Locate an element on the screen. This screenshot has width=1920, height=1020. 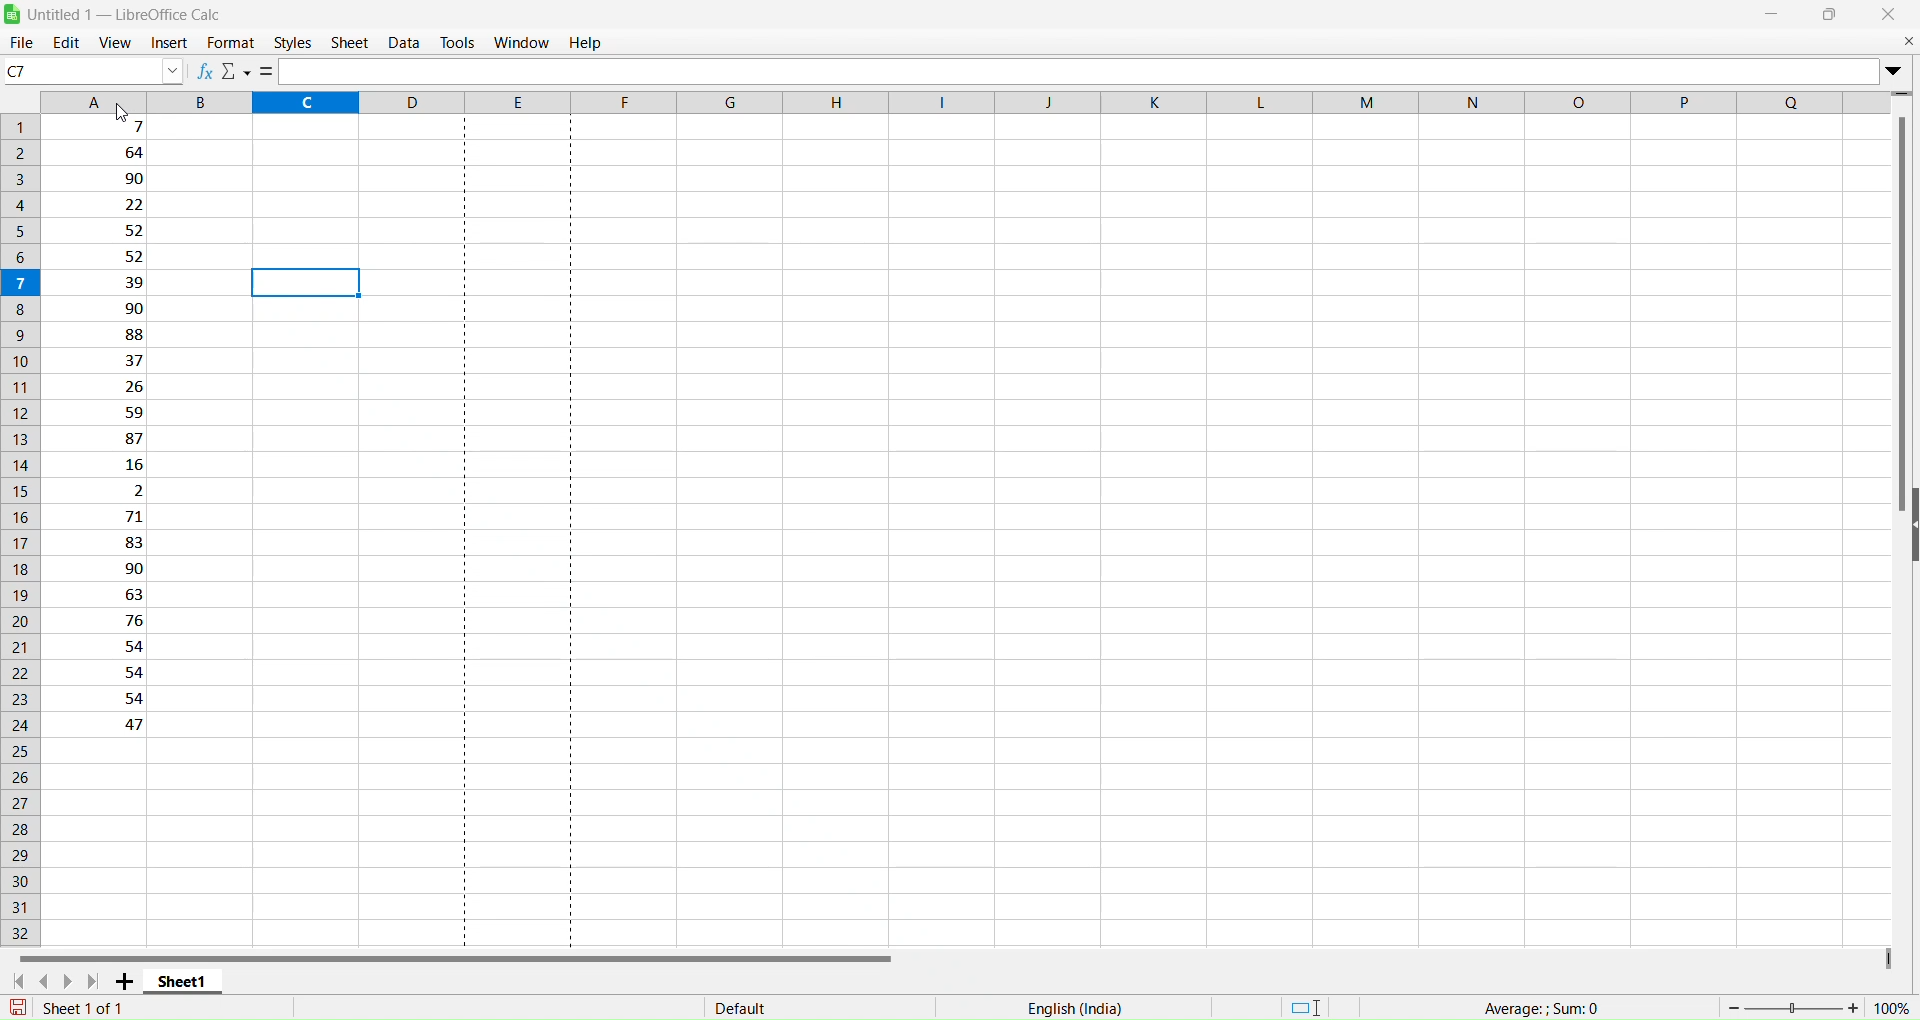
View is located at coordinates (115, 40).